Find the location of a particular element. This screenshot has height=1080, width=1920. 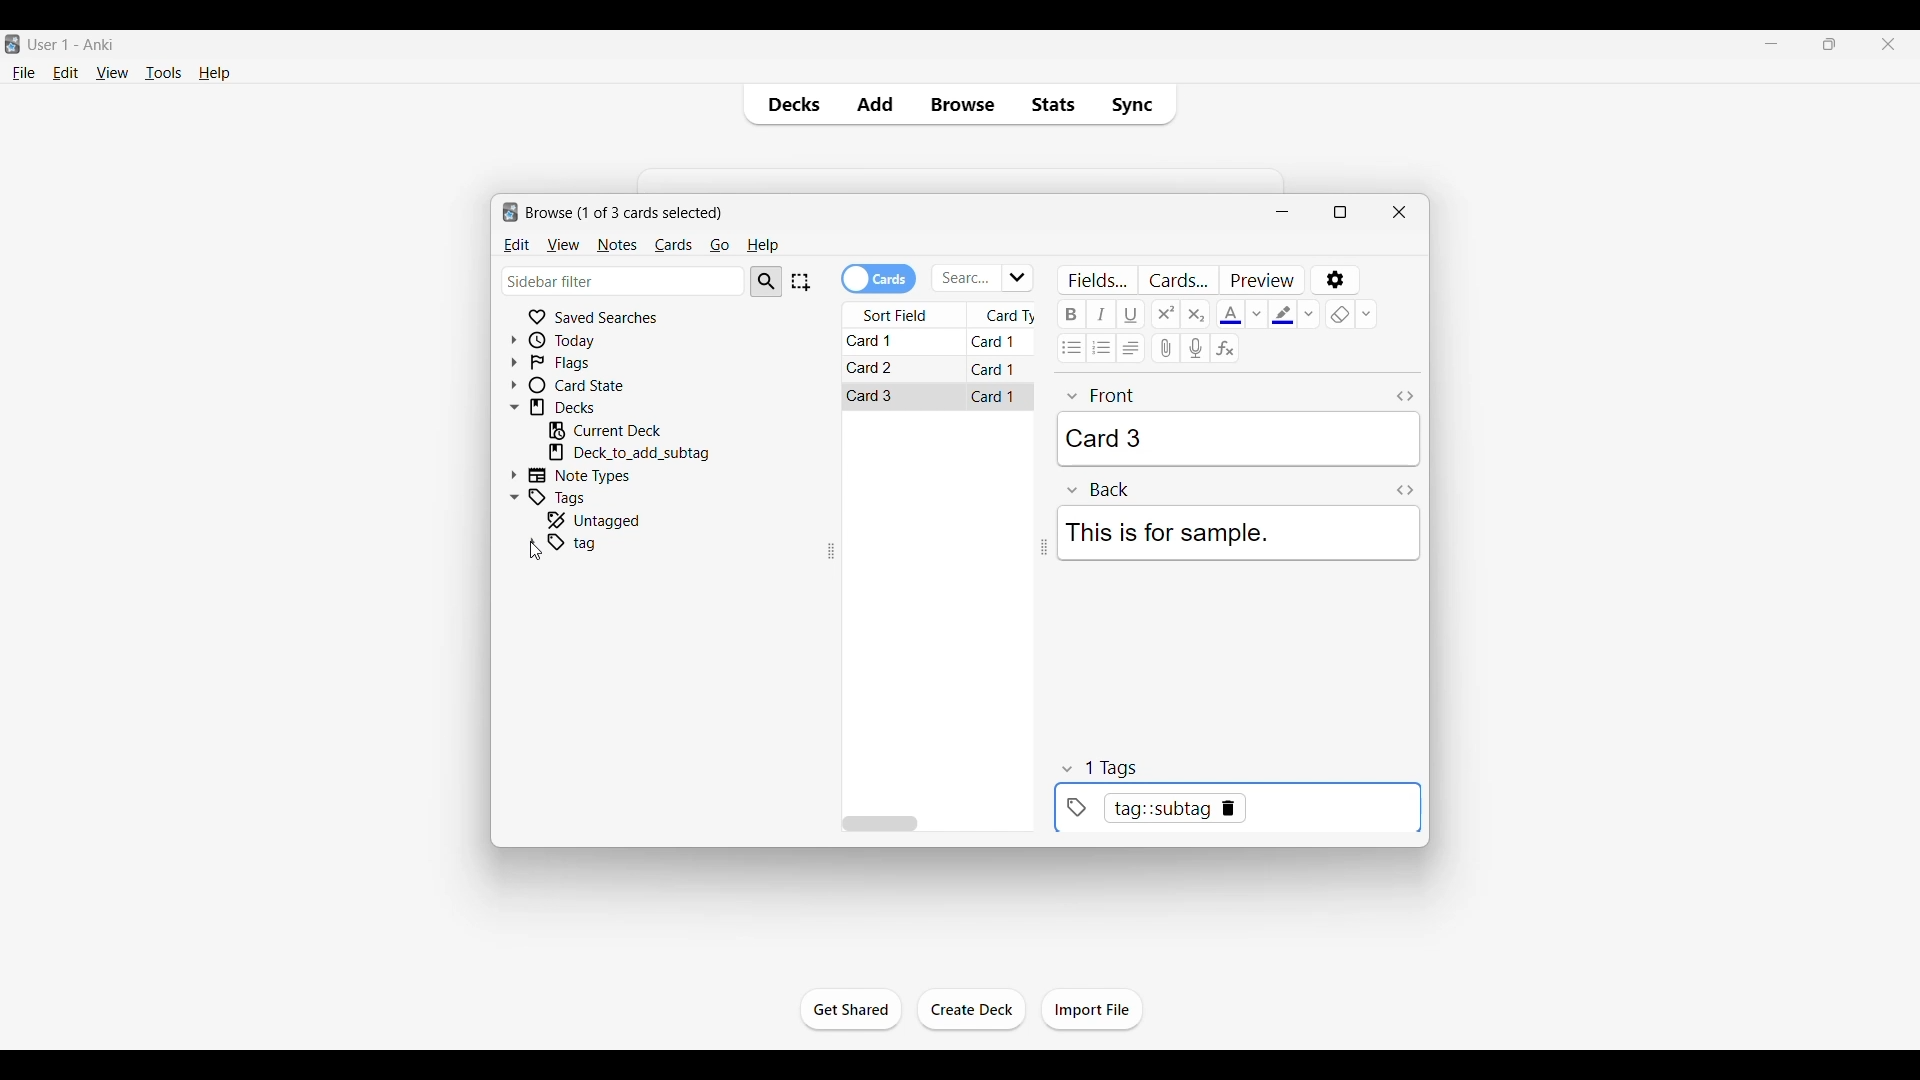

eraser is located at coordinates (1340, 314).